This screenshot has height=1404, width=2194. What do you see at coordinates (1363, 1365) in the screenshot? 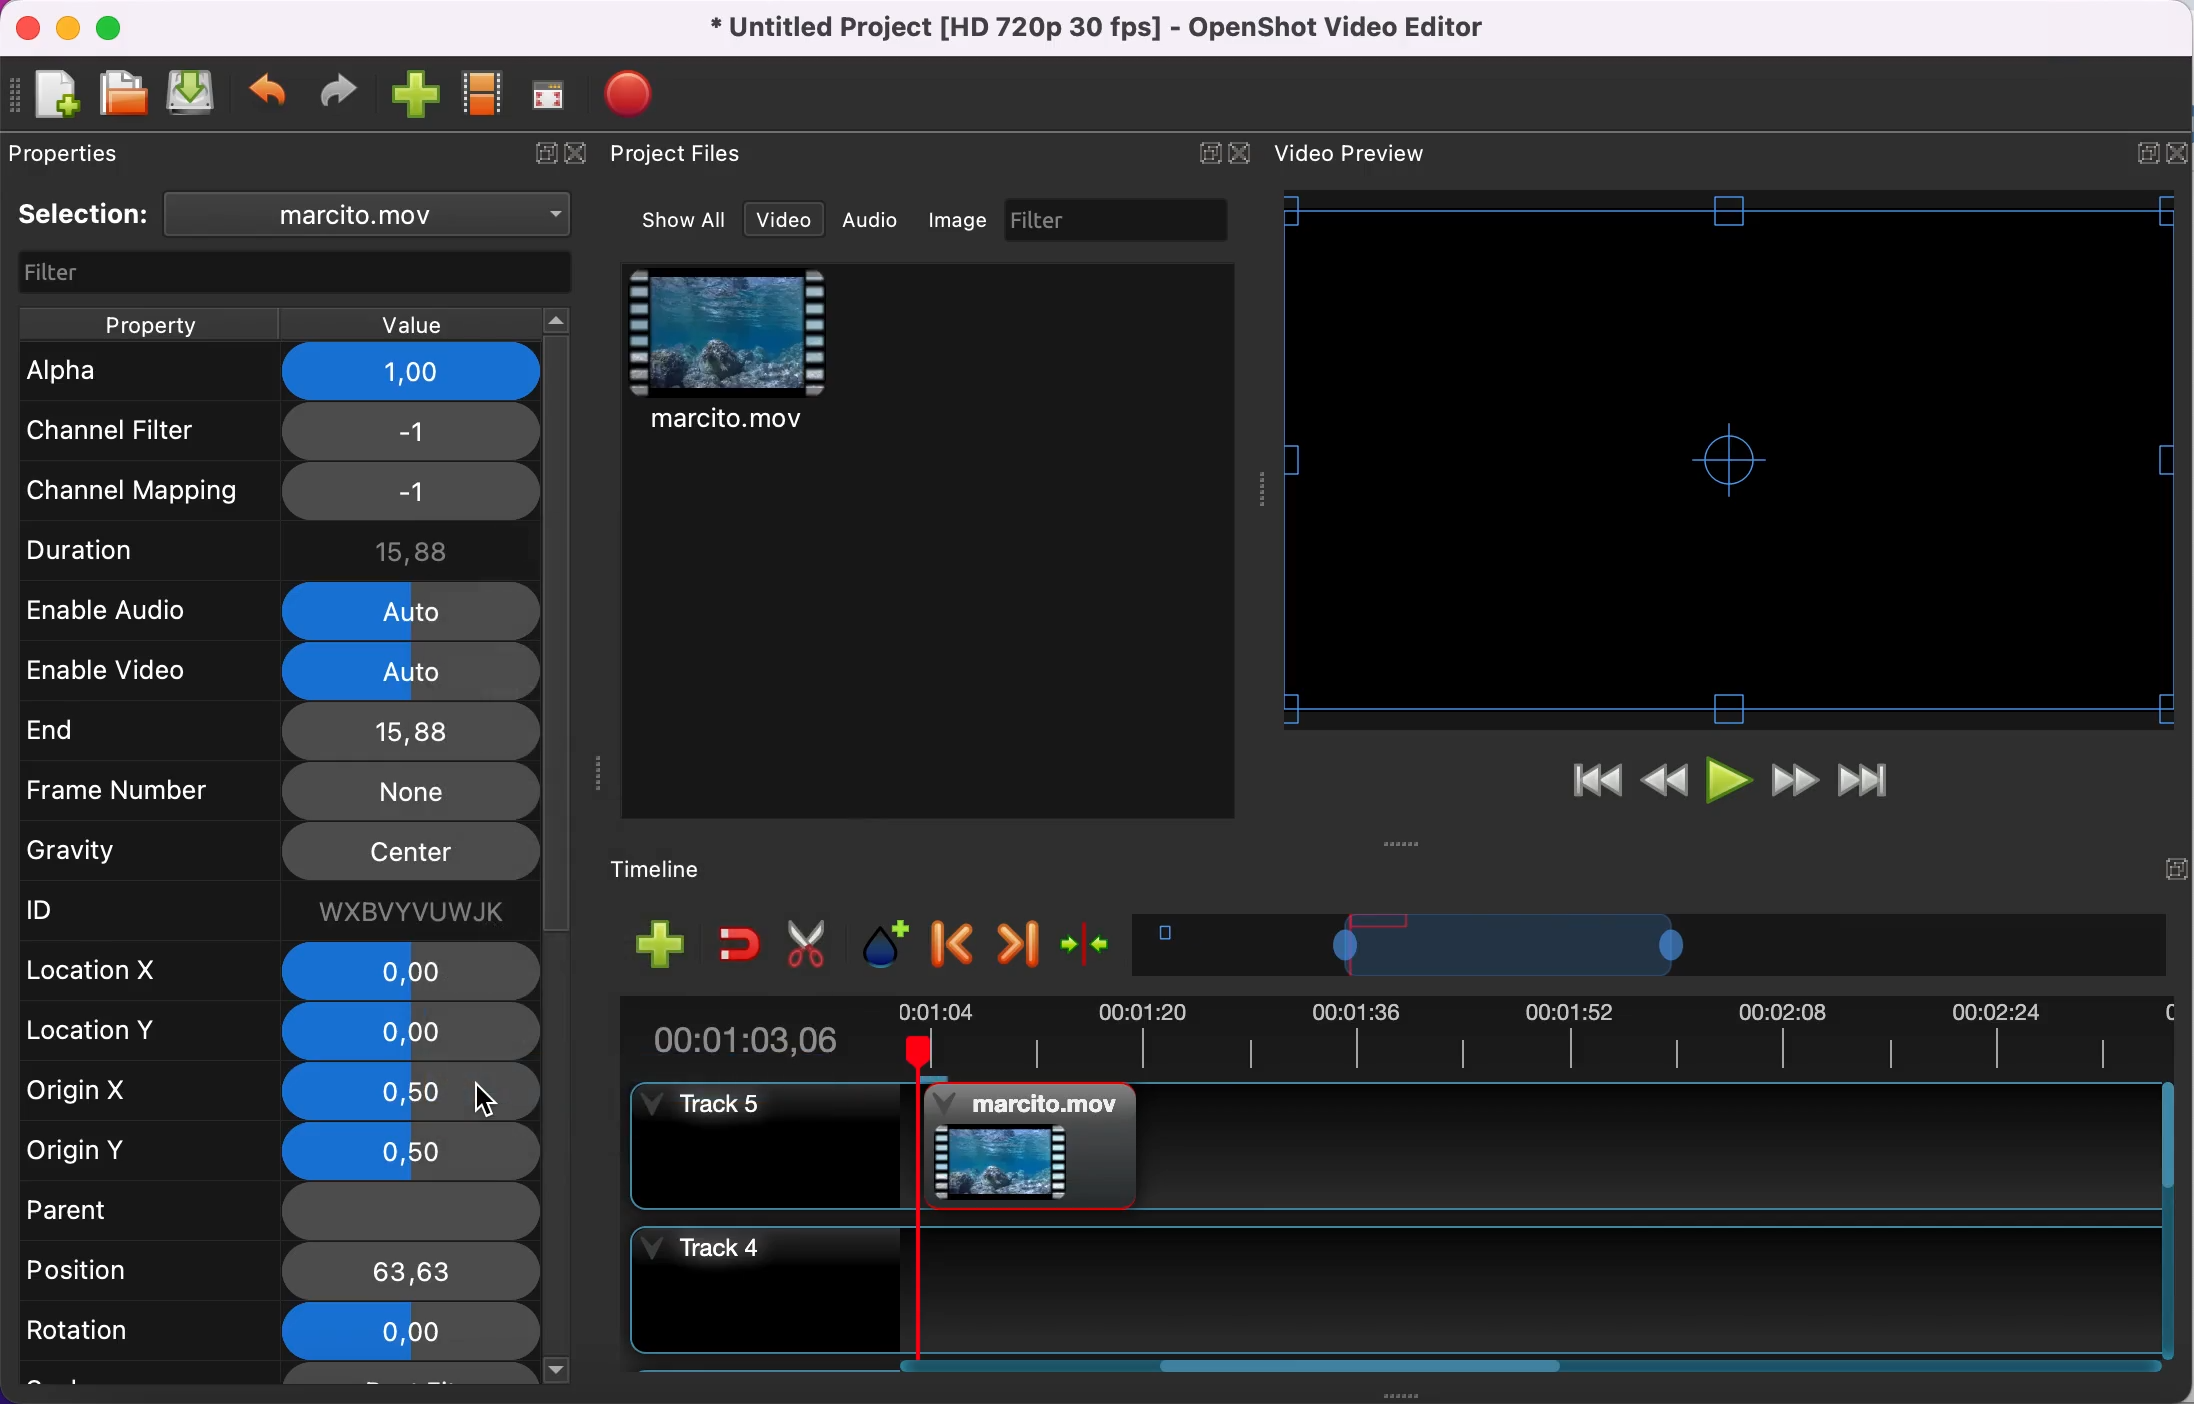
I see `Horizontal slide bar` at bounding box center [1363, 1365].